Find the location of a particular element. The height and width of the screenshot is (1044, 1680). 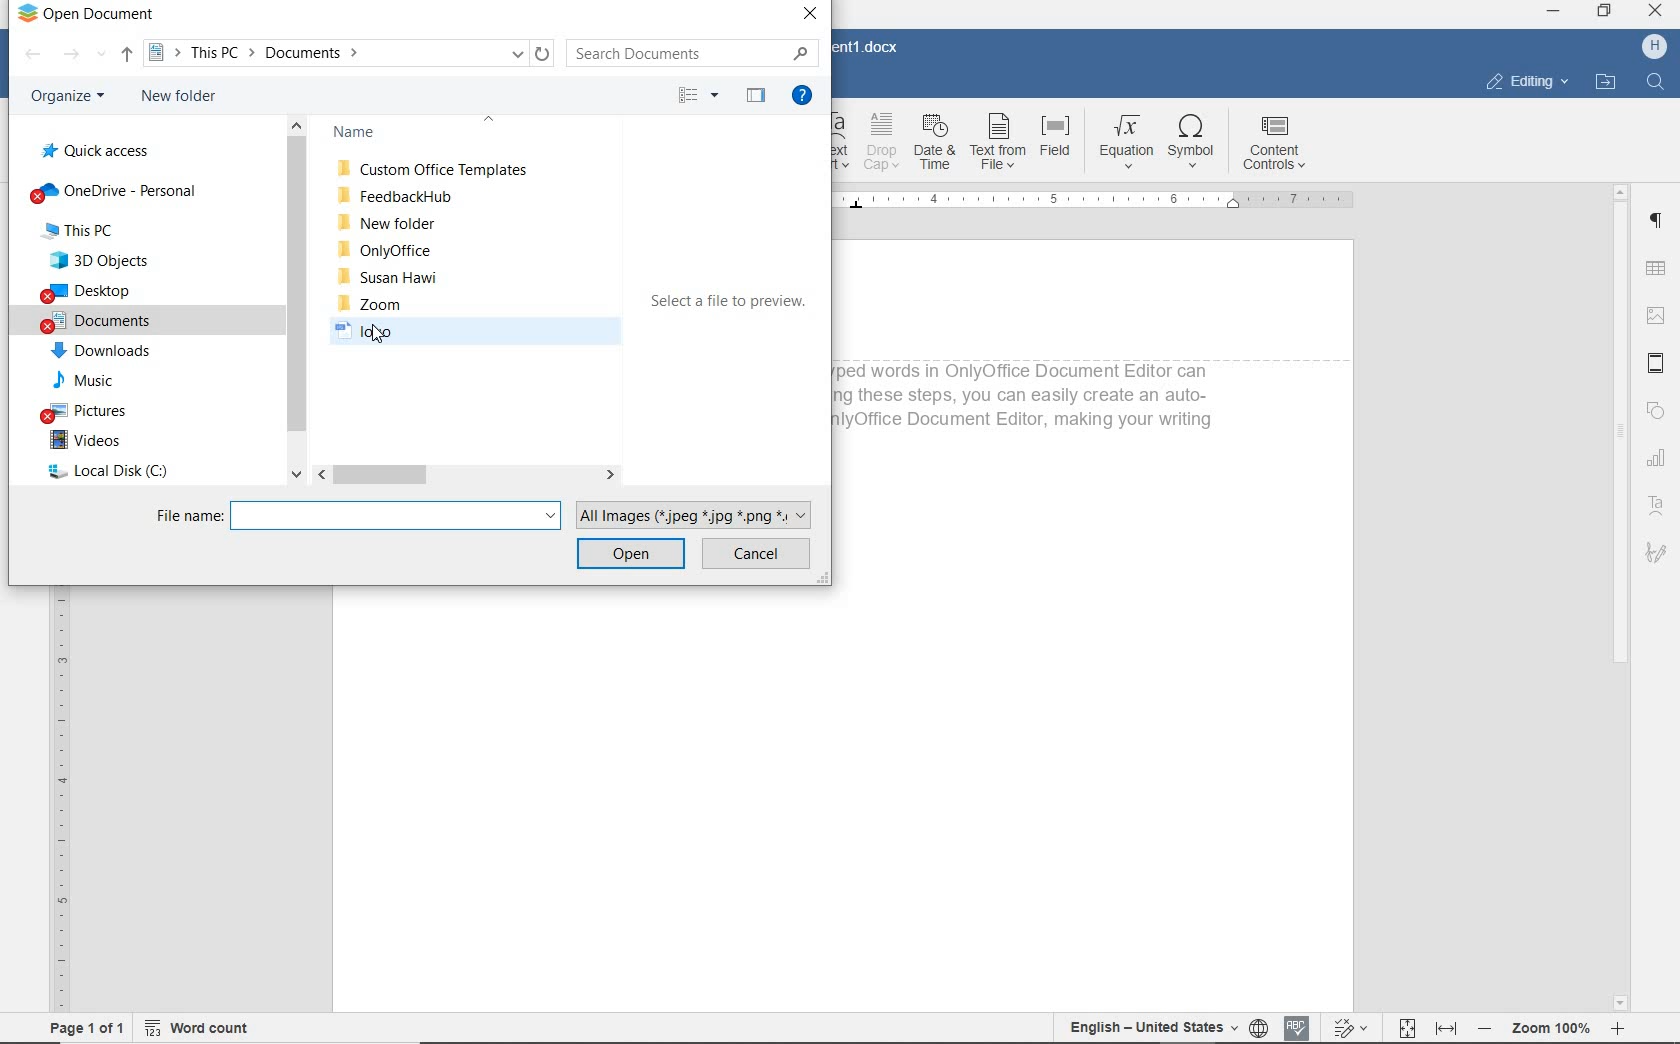

FORWARD is located at coordinates (83, 54).